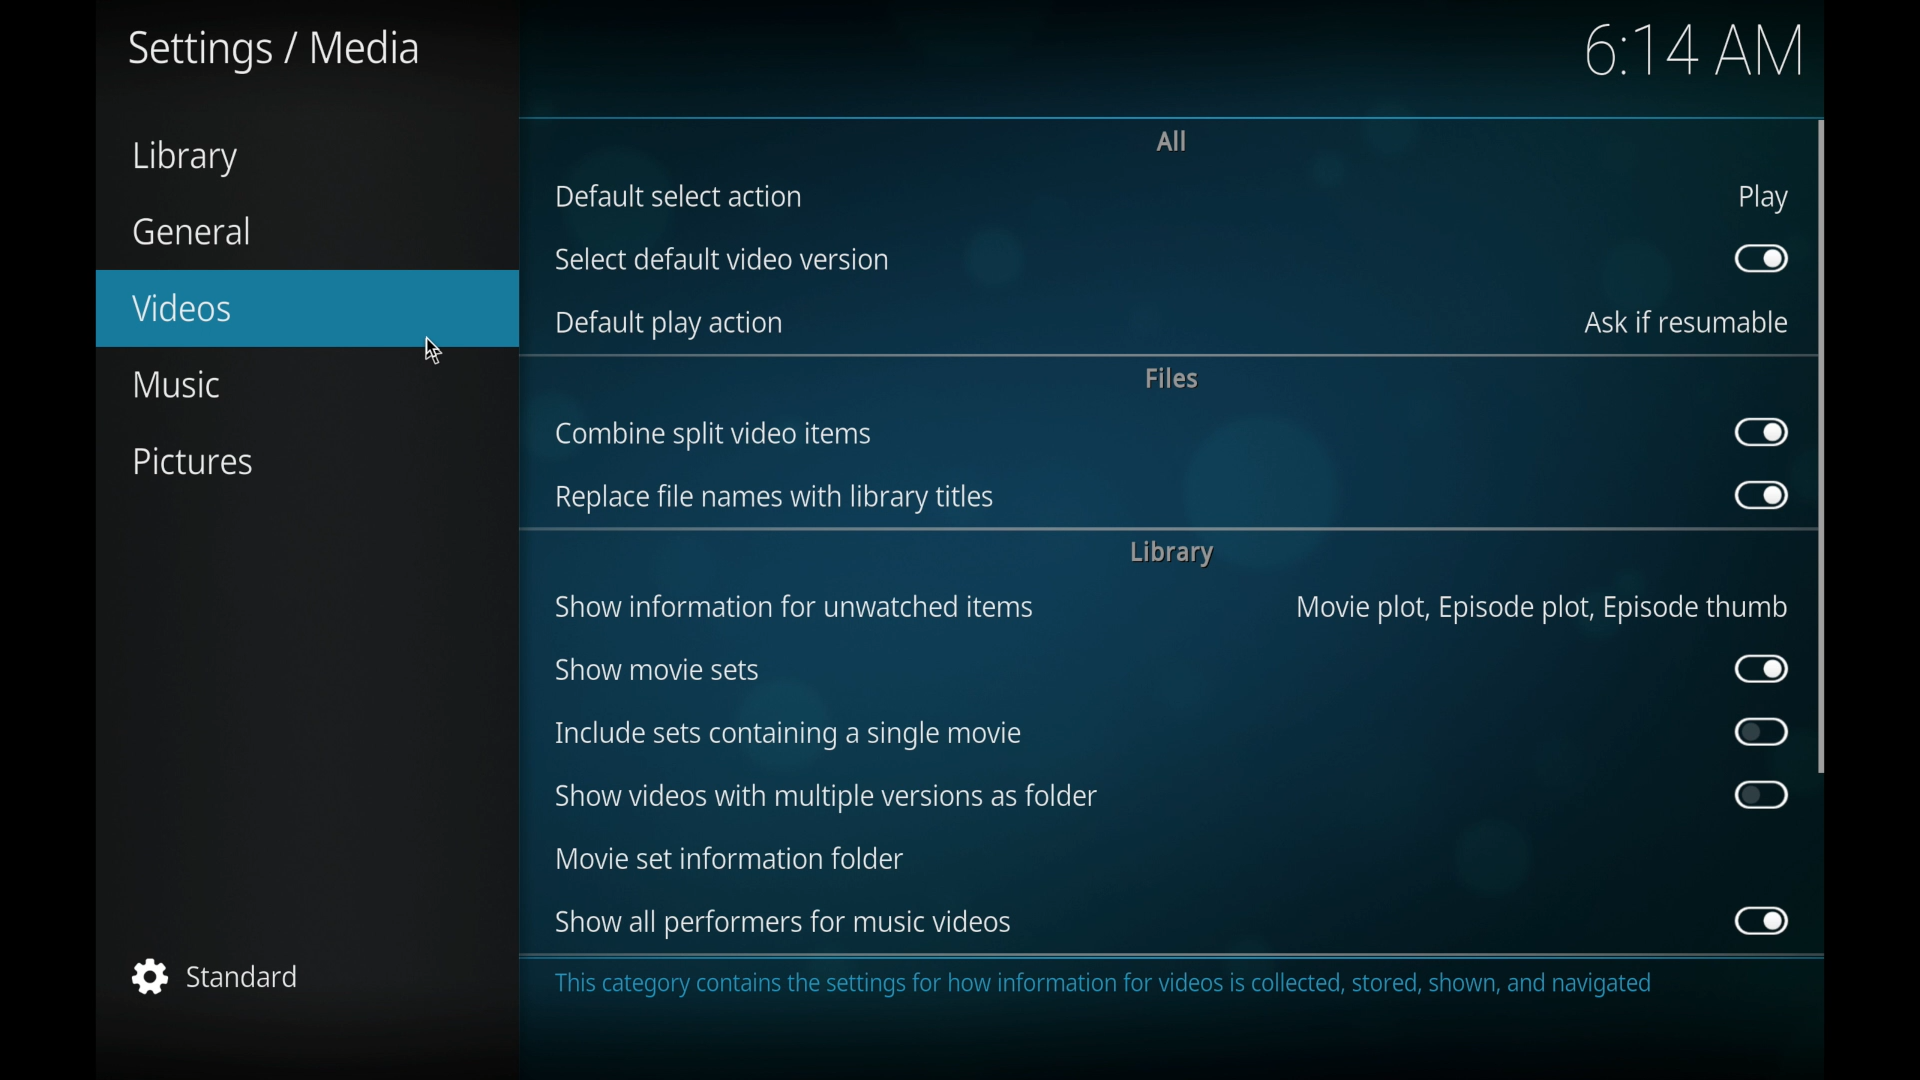 The image size is (1920, 1080). I want to click on movie plot, so click(1541, 609).